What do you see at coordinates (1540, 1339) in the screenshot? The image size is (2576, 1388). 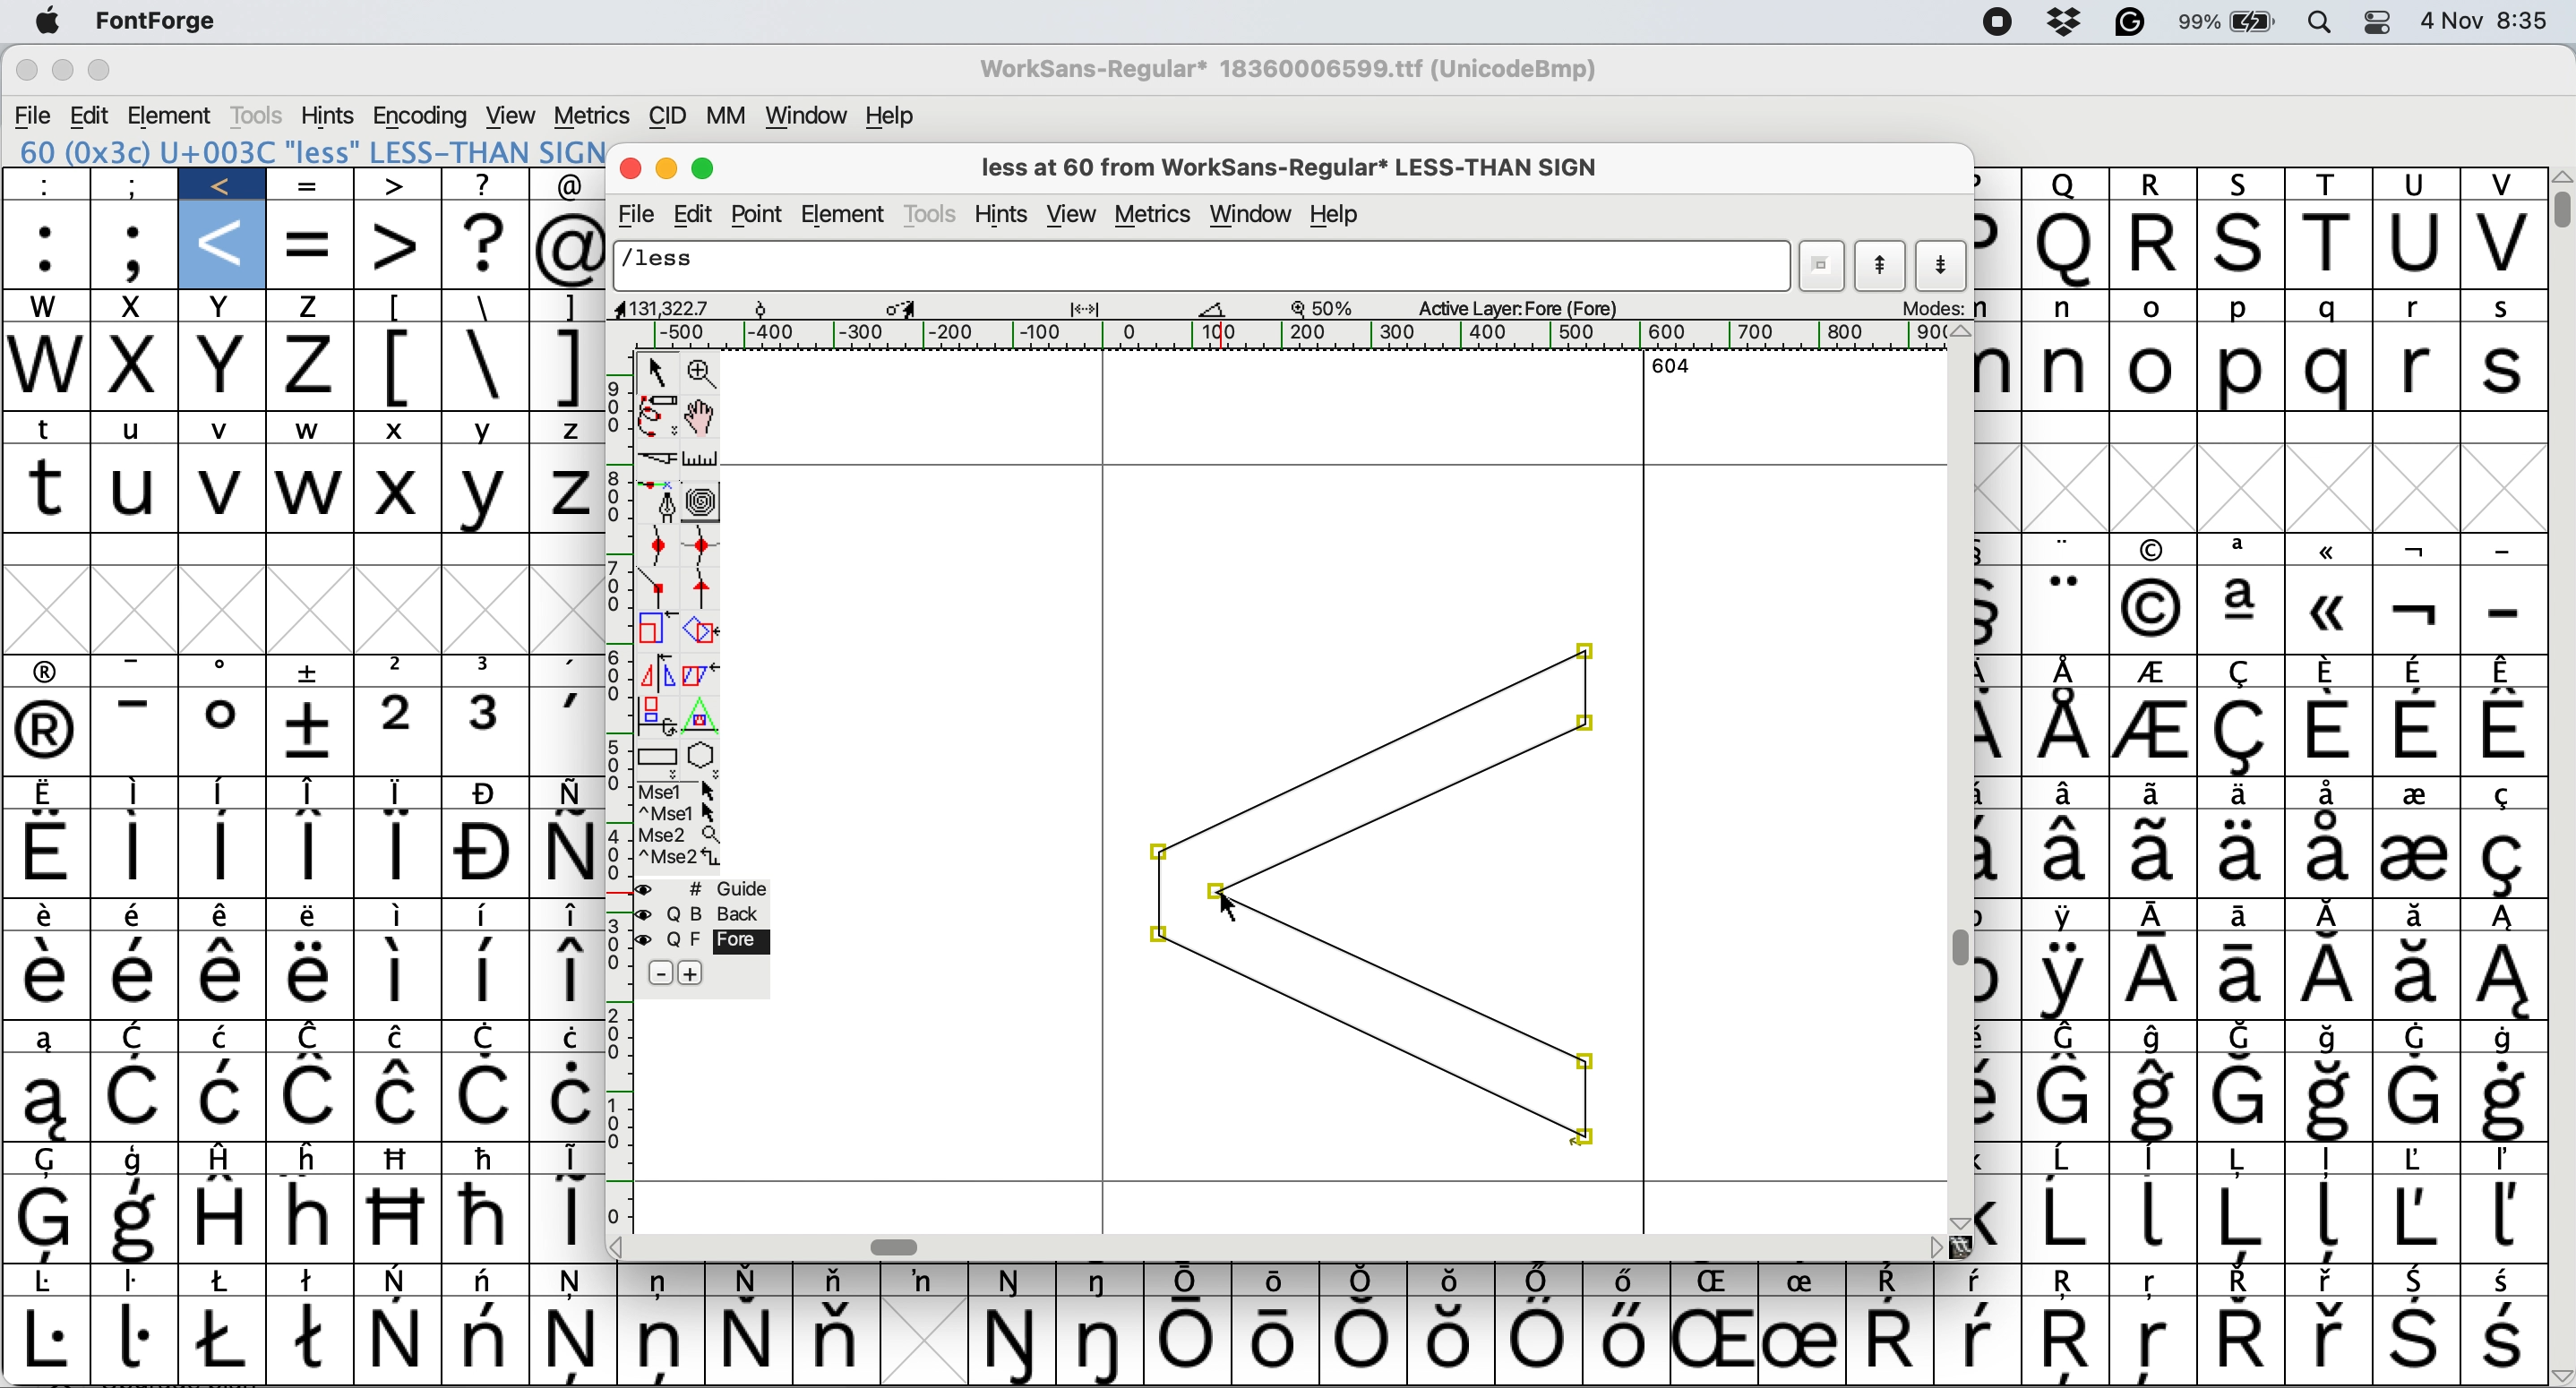 I see `Symbol` at bounding box center [1540, 1339].